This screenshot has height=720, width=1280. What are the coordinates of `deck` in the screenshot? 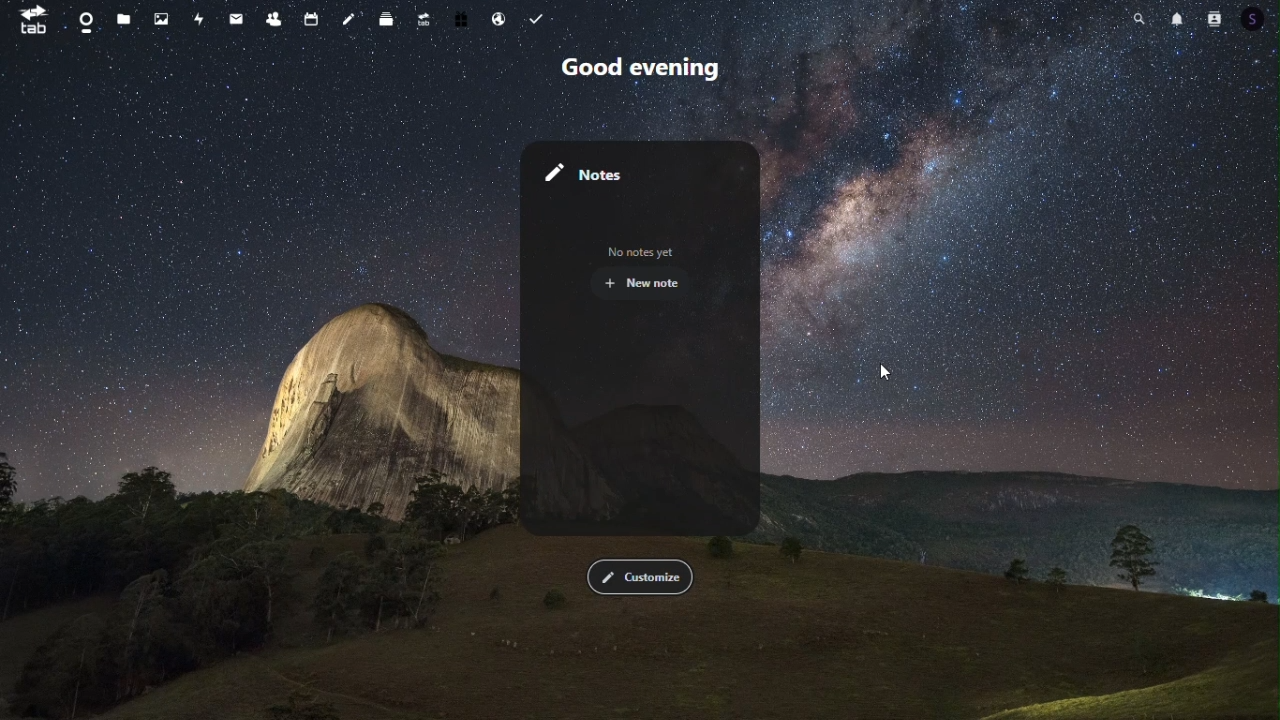 It's located at (386, 21).